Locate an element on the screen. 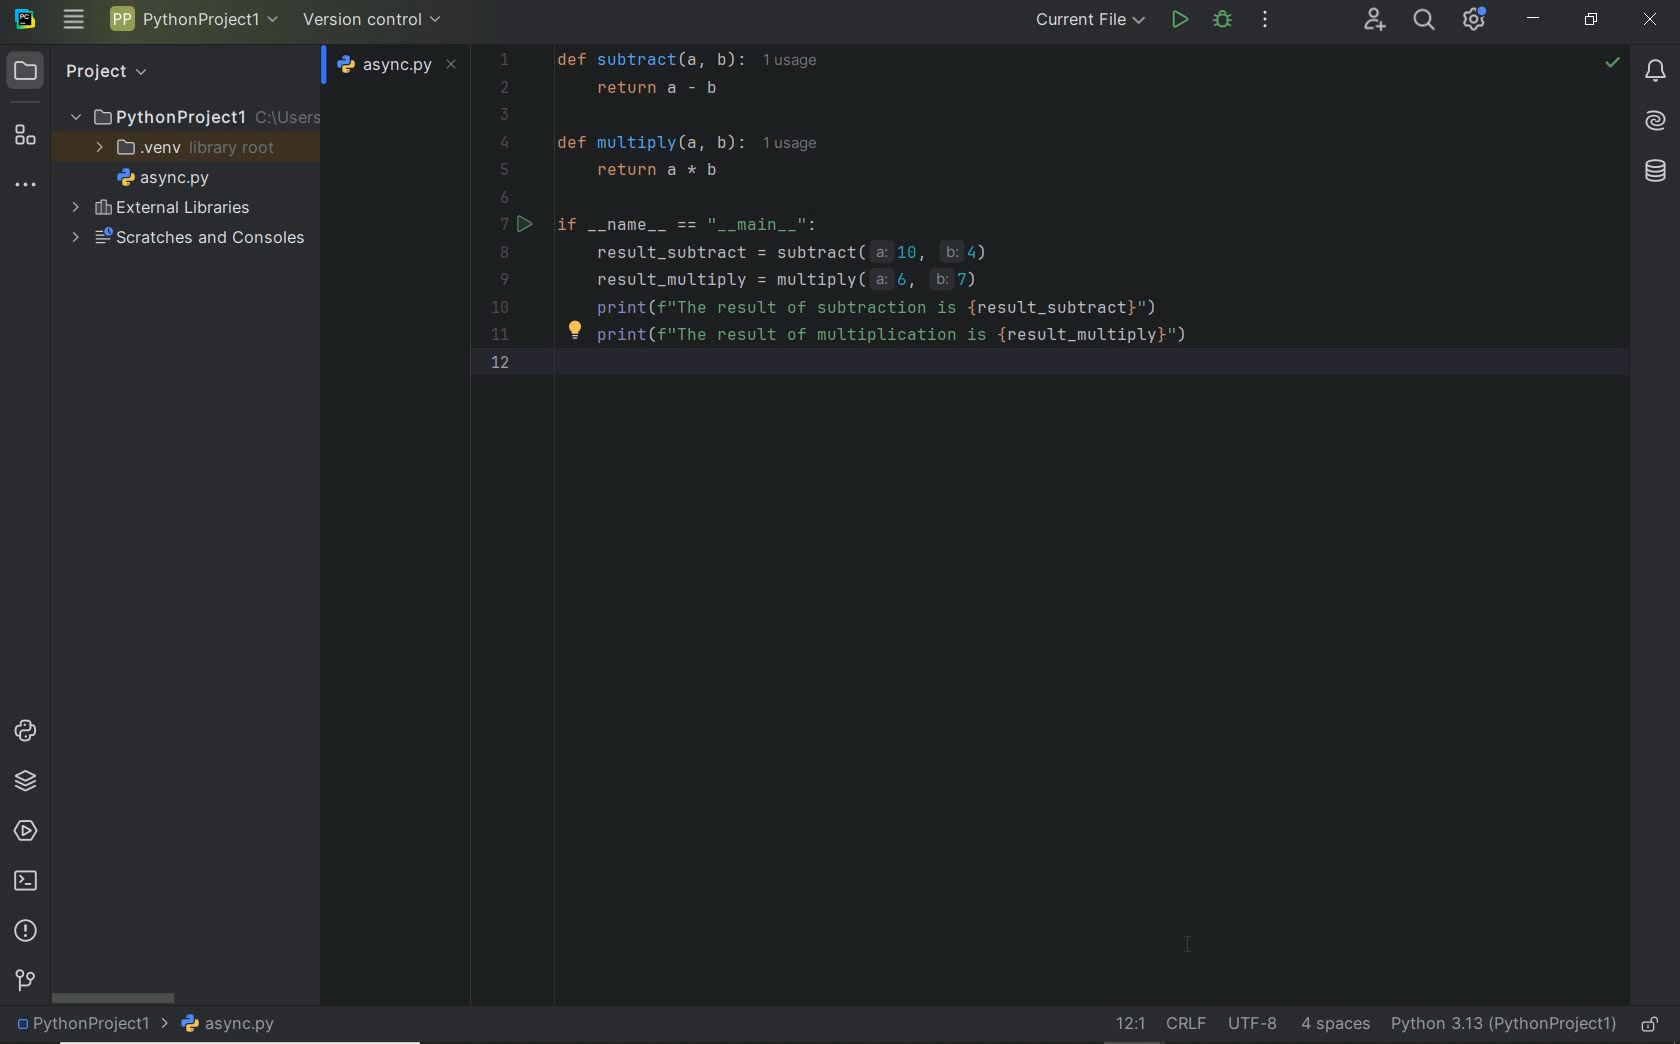 The height and width of the screenshot is (1044, 1680). file name is located at coordinates (392, 66).